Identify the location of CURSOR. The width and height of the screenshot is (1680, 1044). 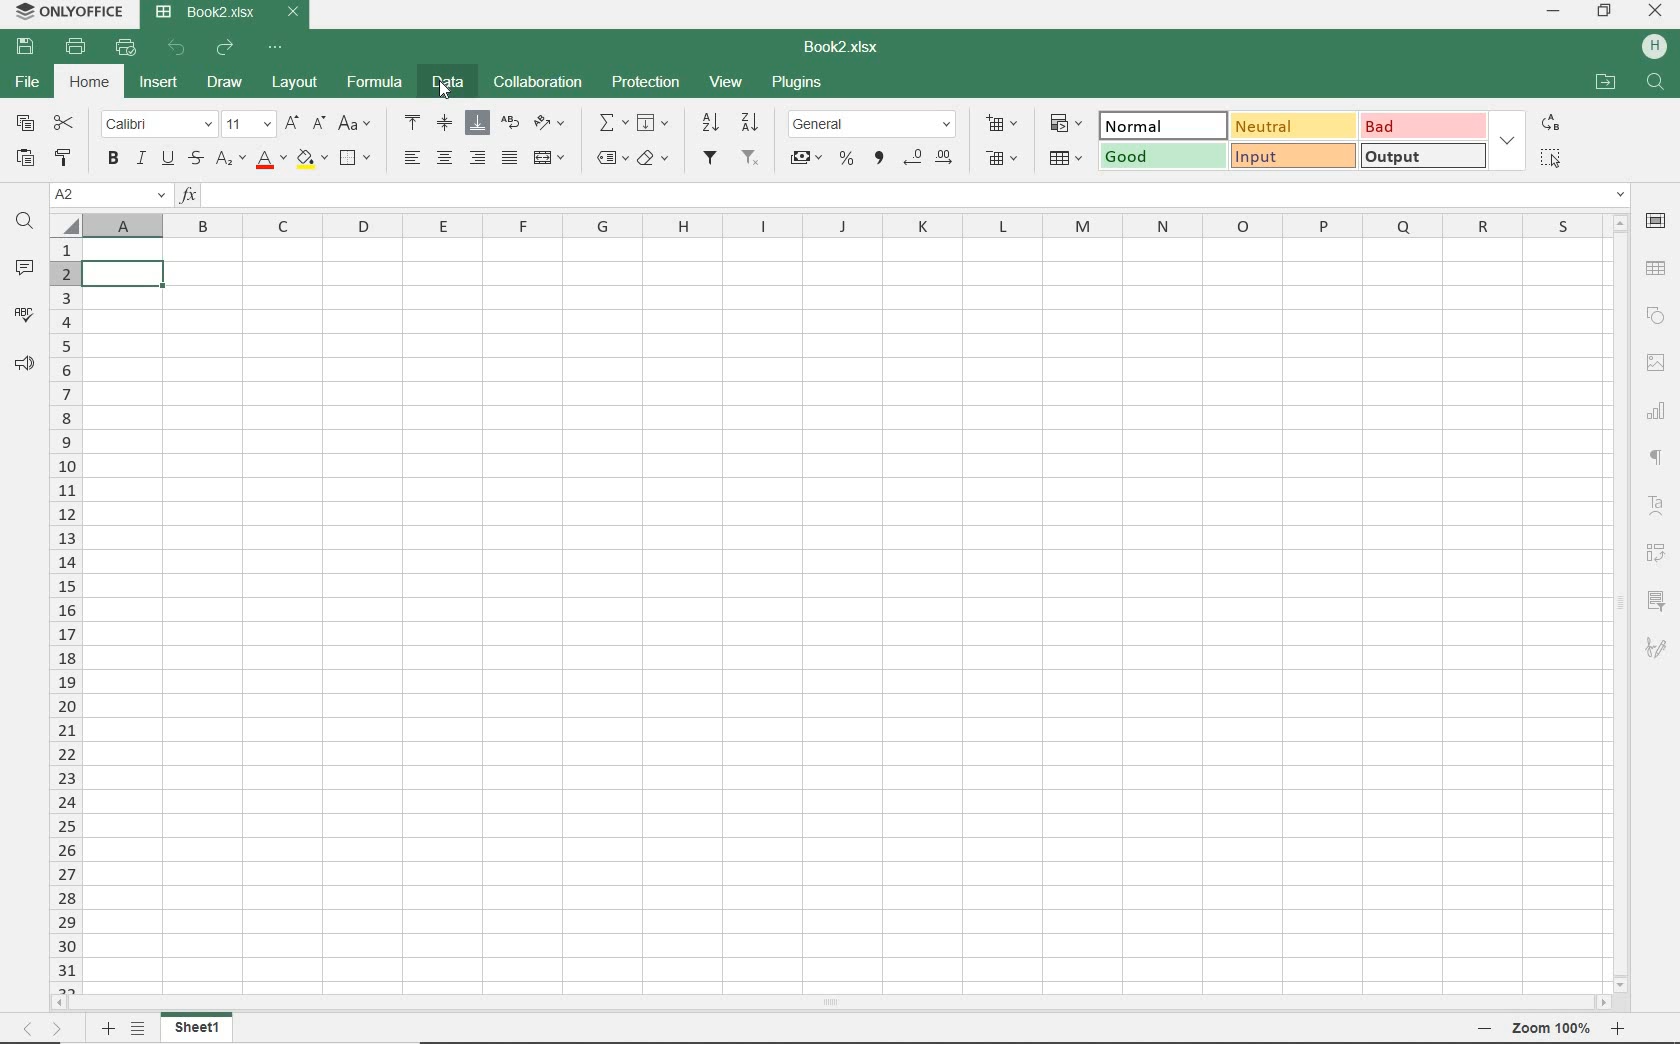
(445, 89).